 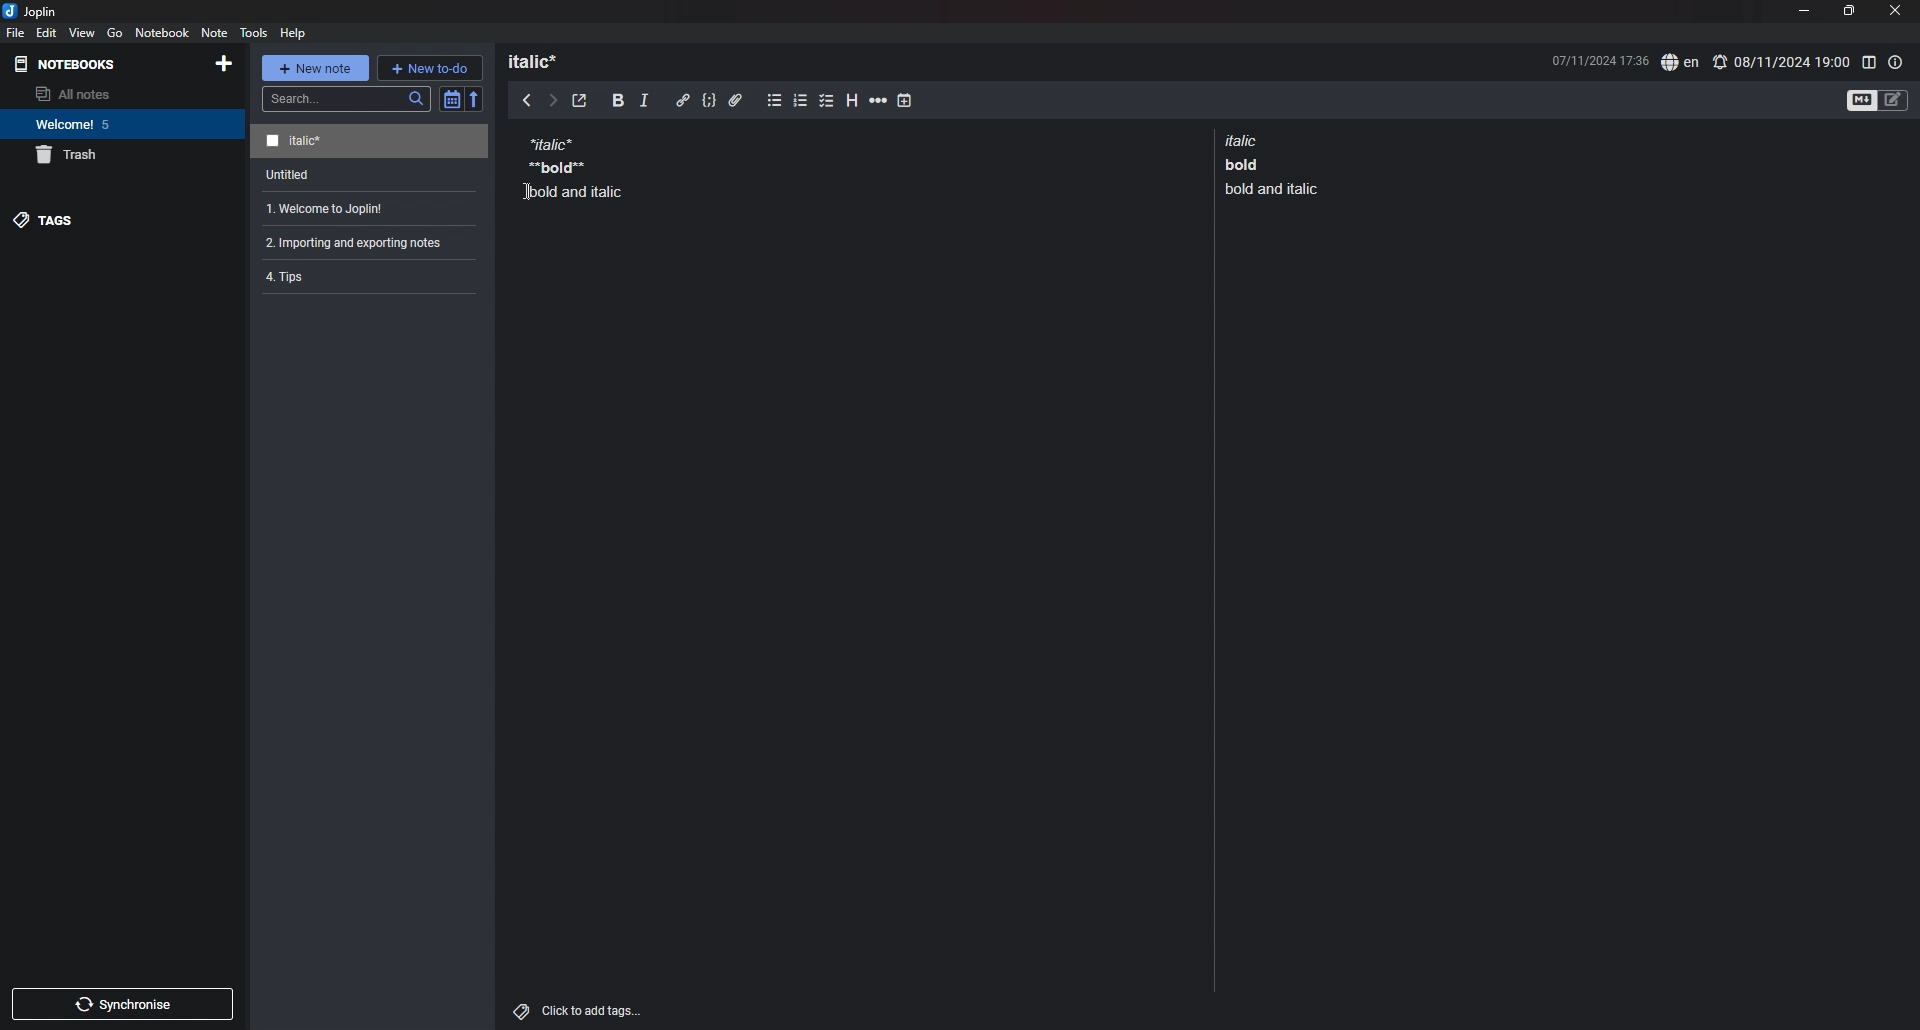 I want to click on trash, so click(x=123, y=155).